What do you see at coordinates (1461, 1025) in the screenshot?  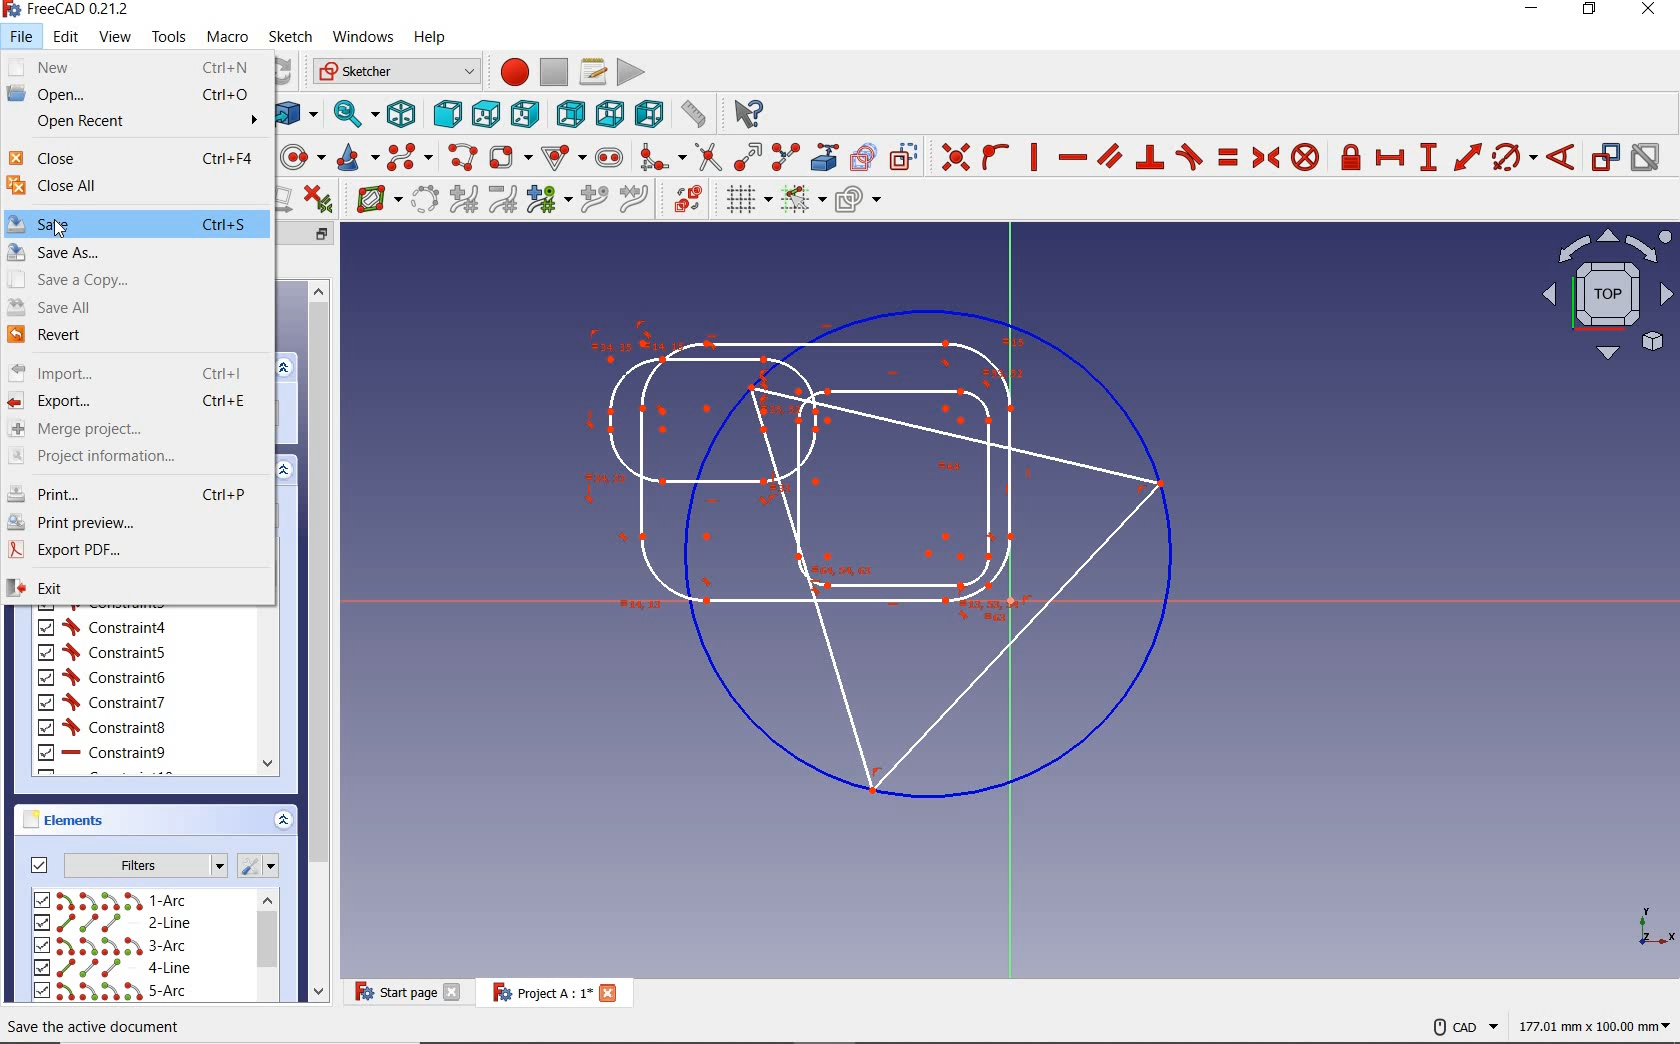 I see `CAD Navigation style` at bounding box center [1461, 1025].